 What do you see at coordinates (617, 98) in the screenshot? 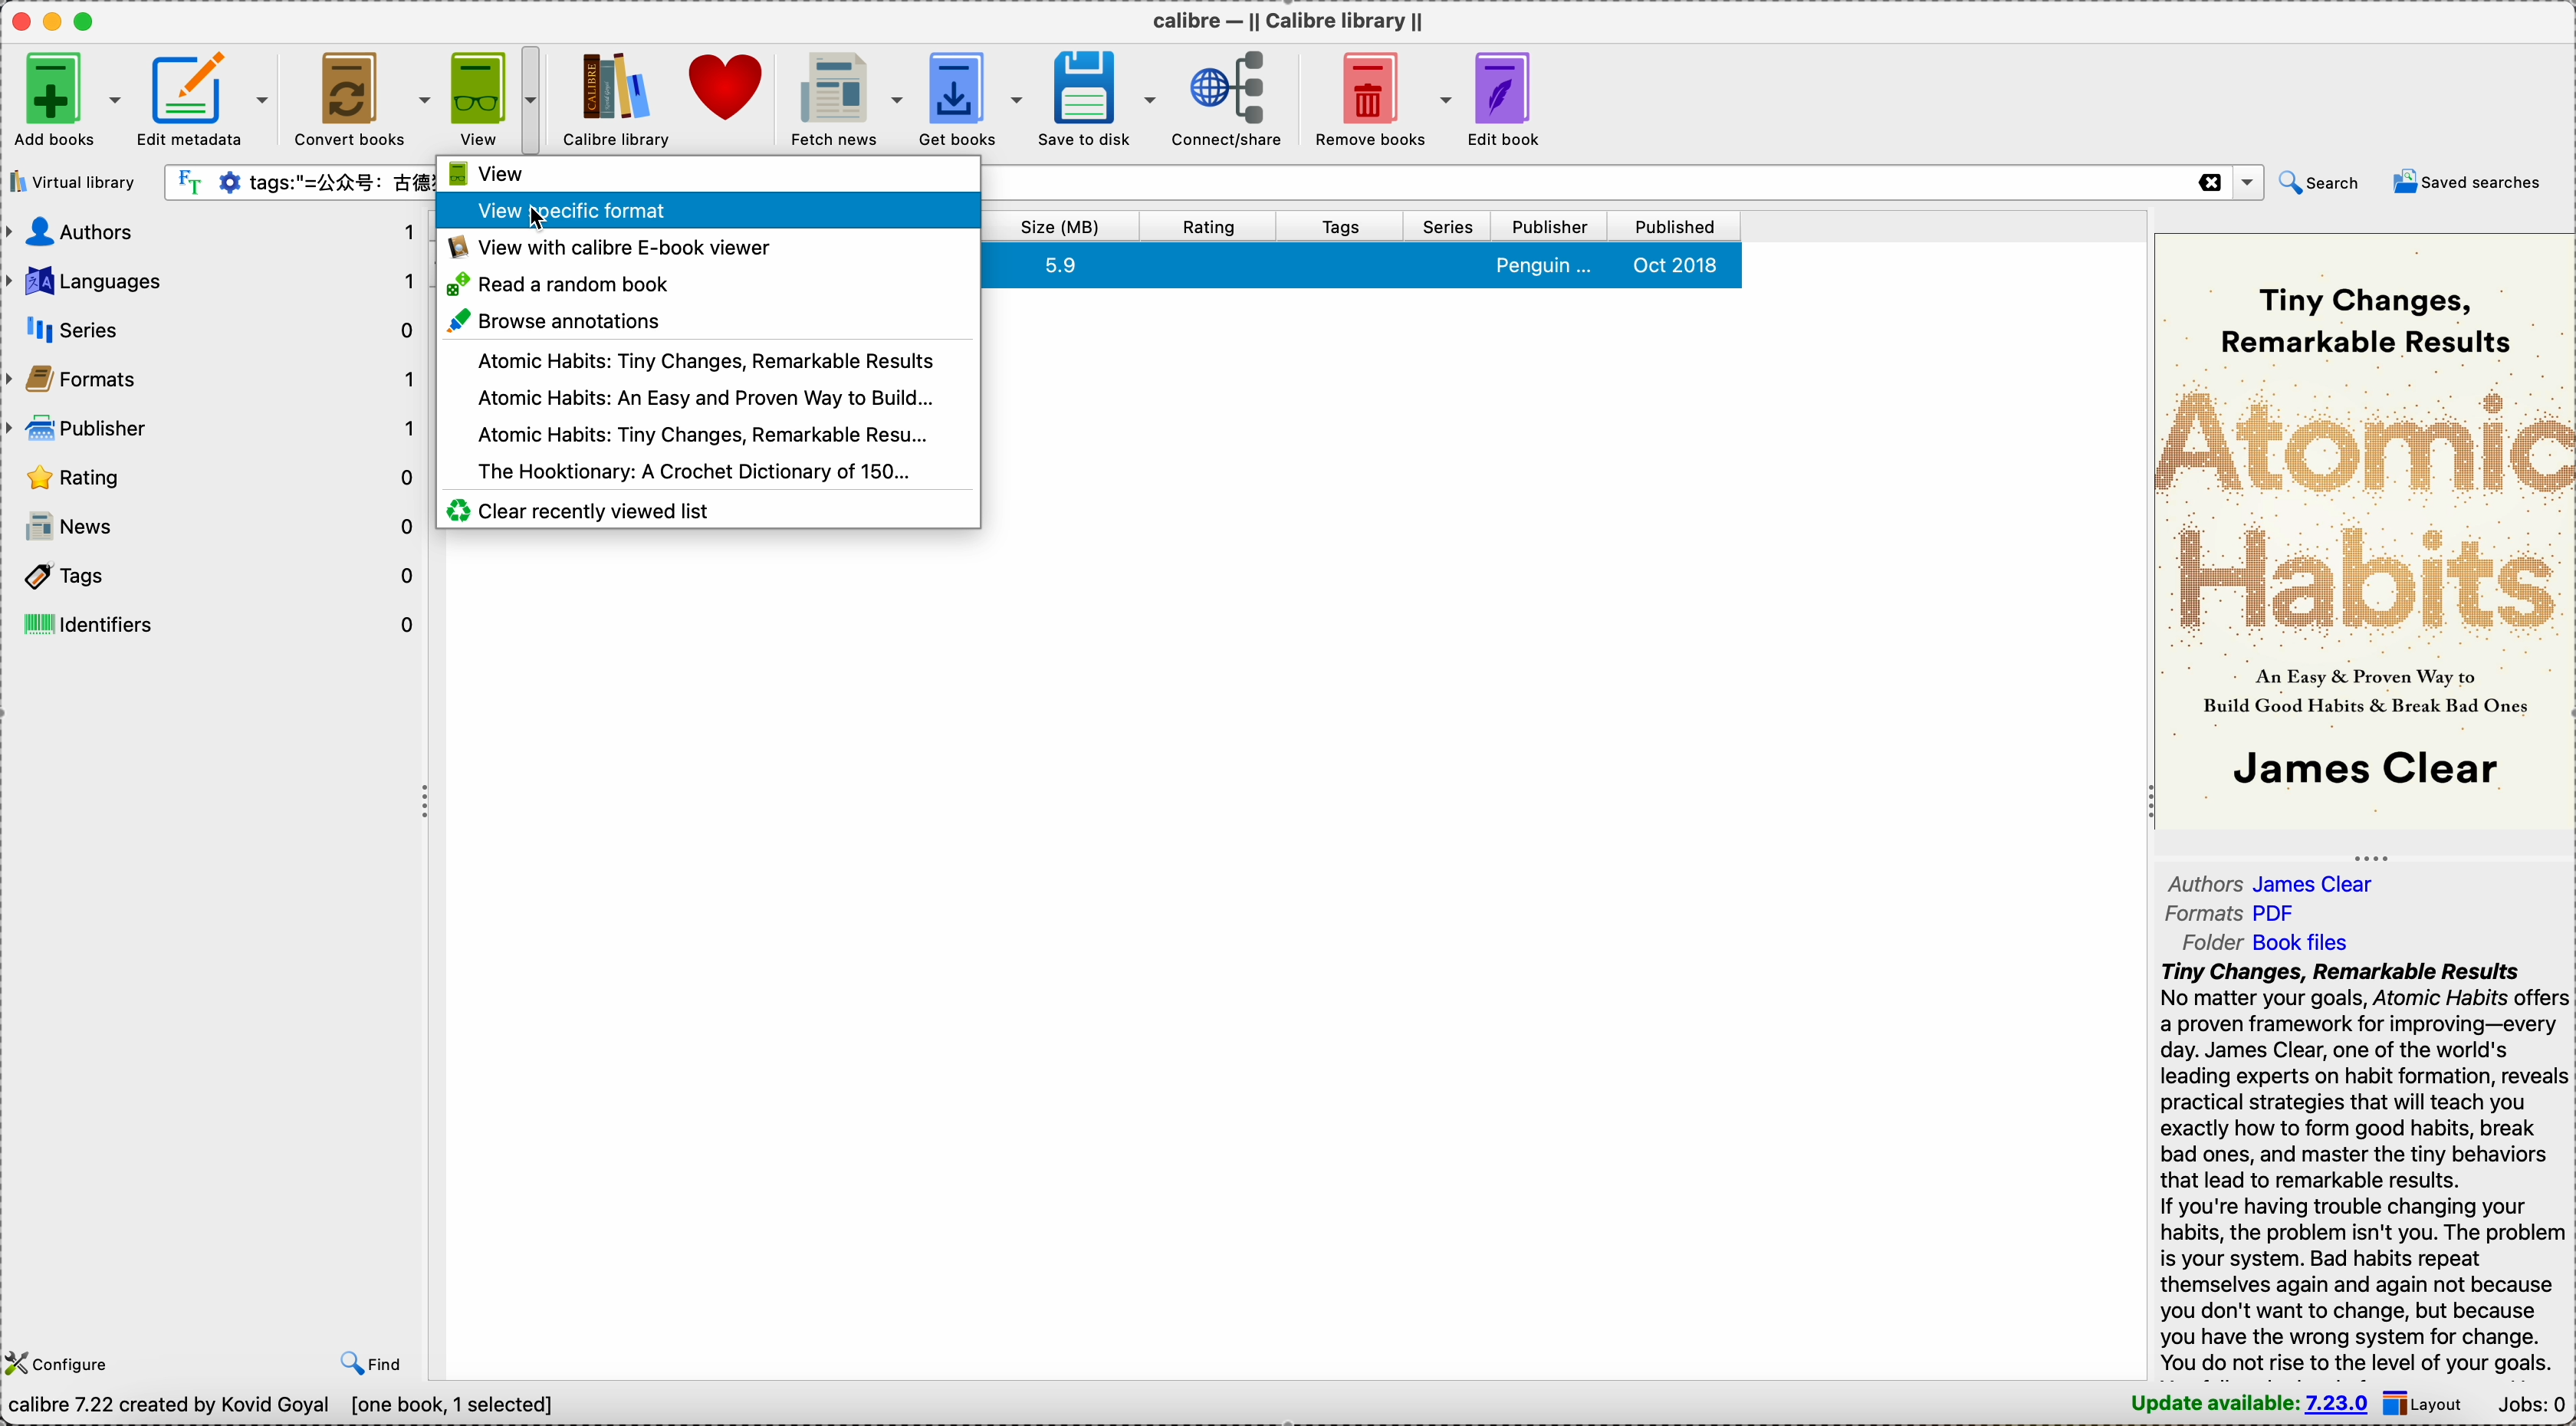
I see `Calibre library` at bounding box center [617, 98].